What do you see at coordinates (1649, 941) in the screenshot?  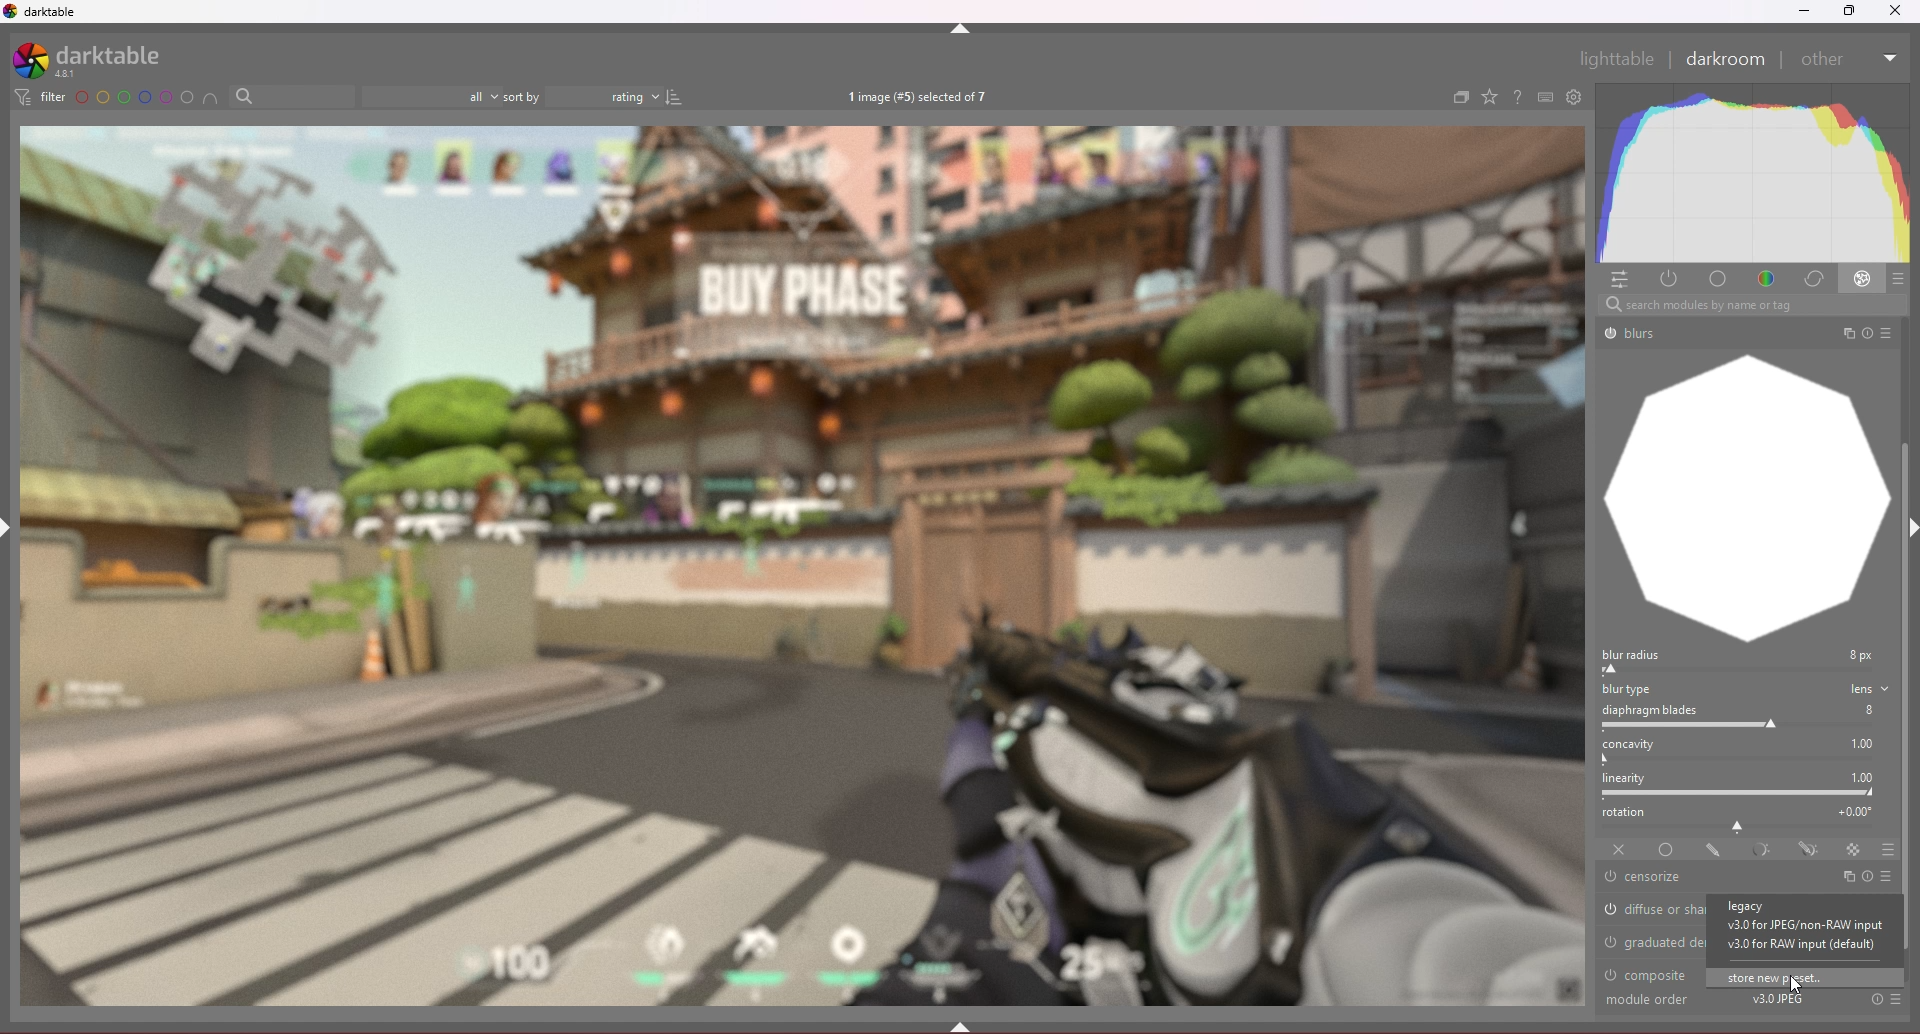 I see `graduated density` at bounding box center [1649, 941].